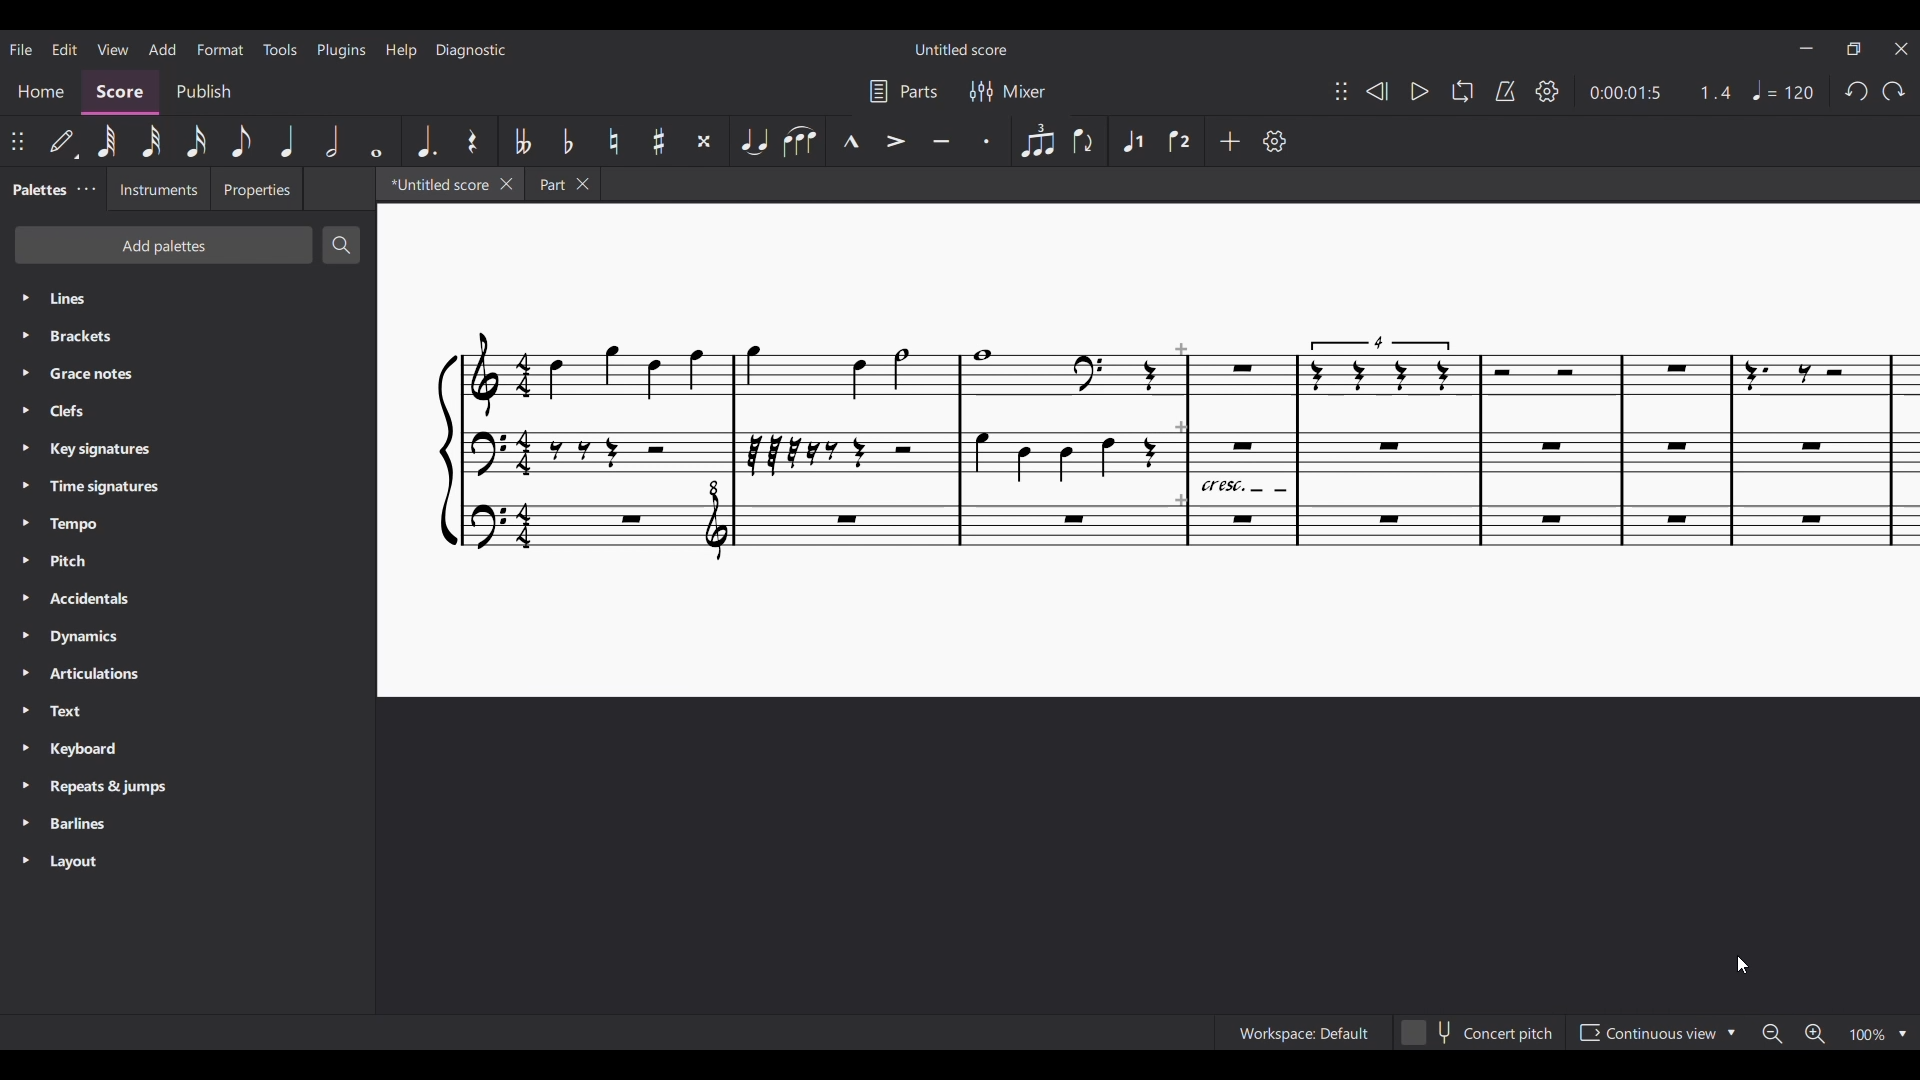 Image resolution: width=1920 pixels, height=1080 pixels. I want to click on 8th note, so click(243, 142).